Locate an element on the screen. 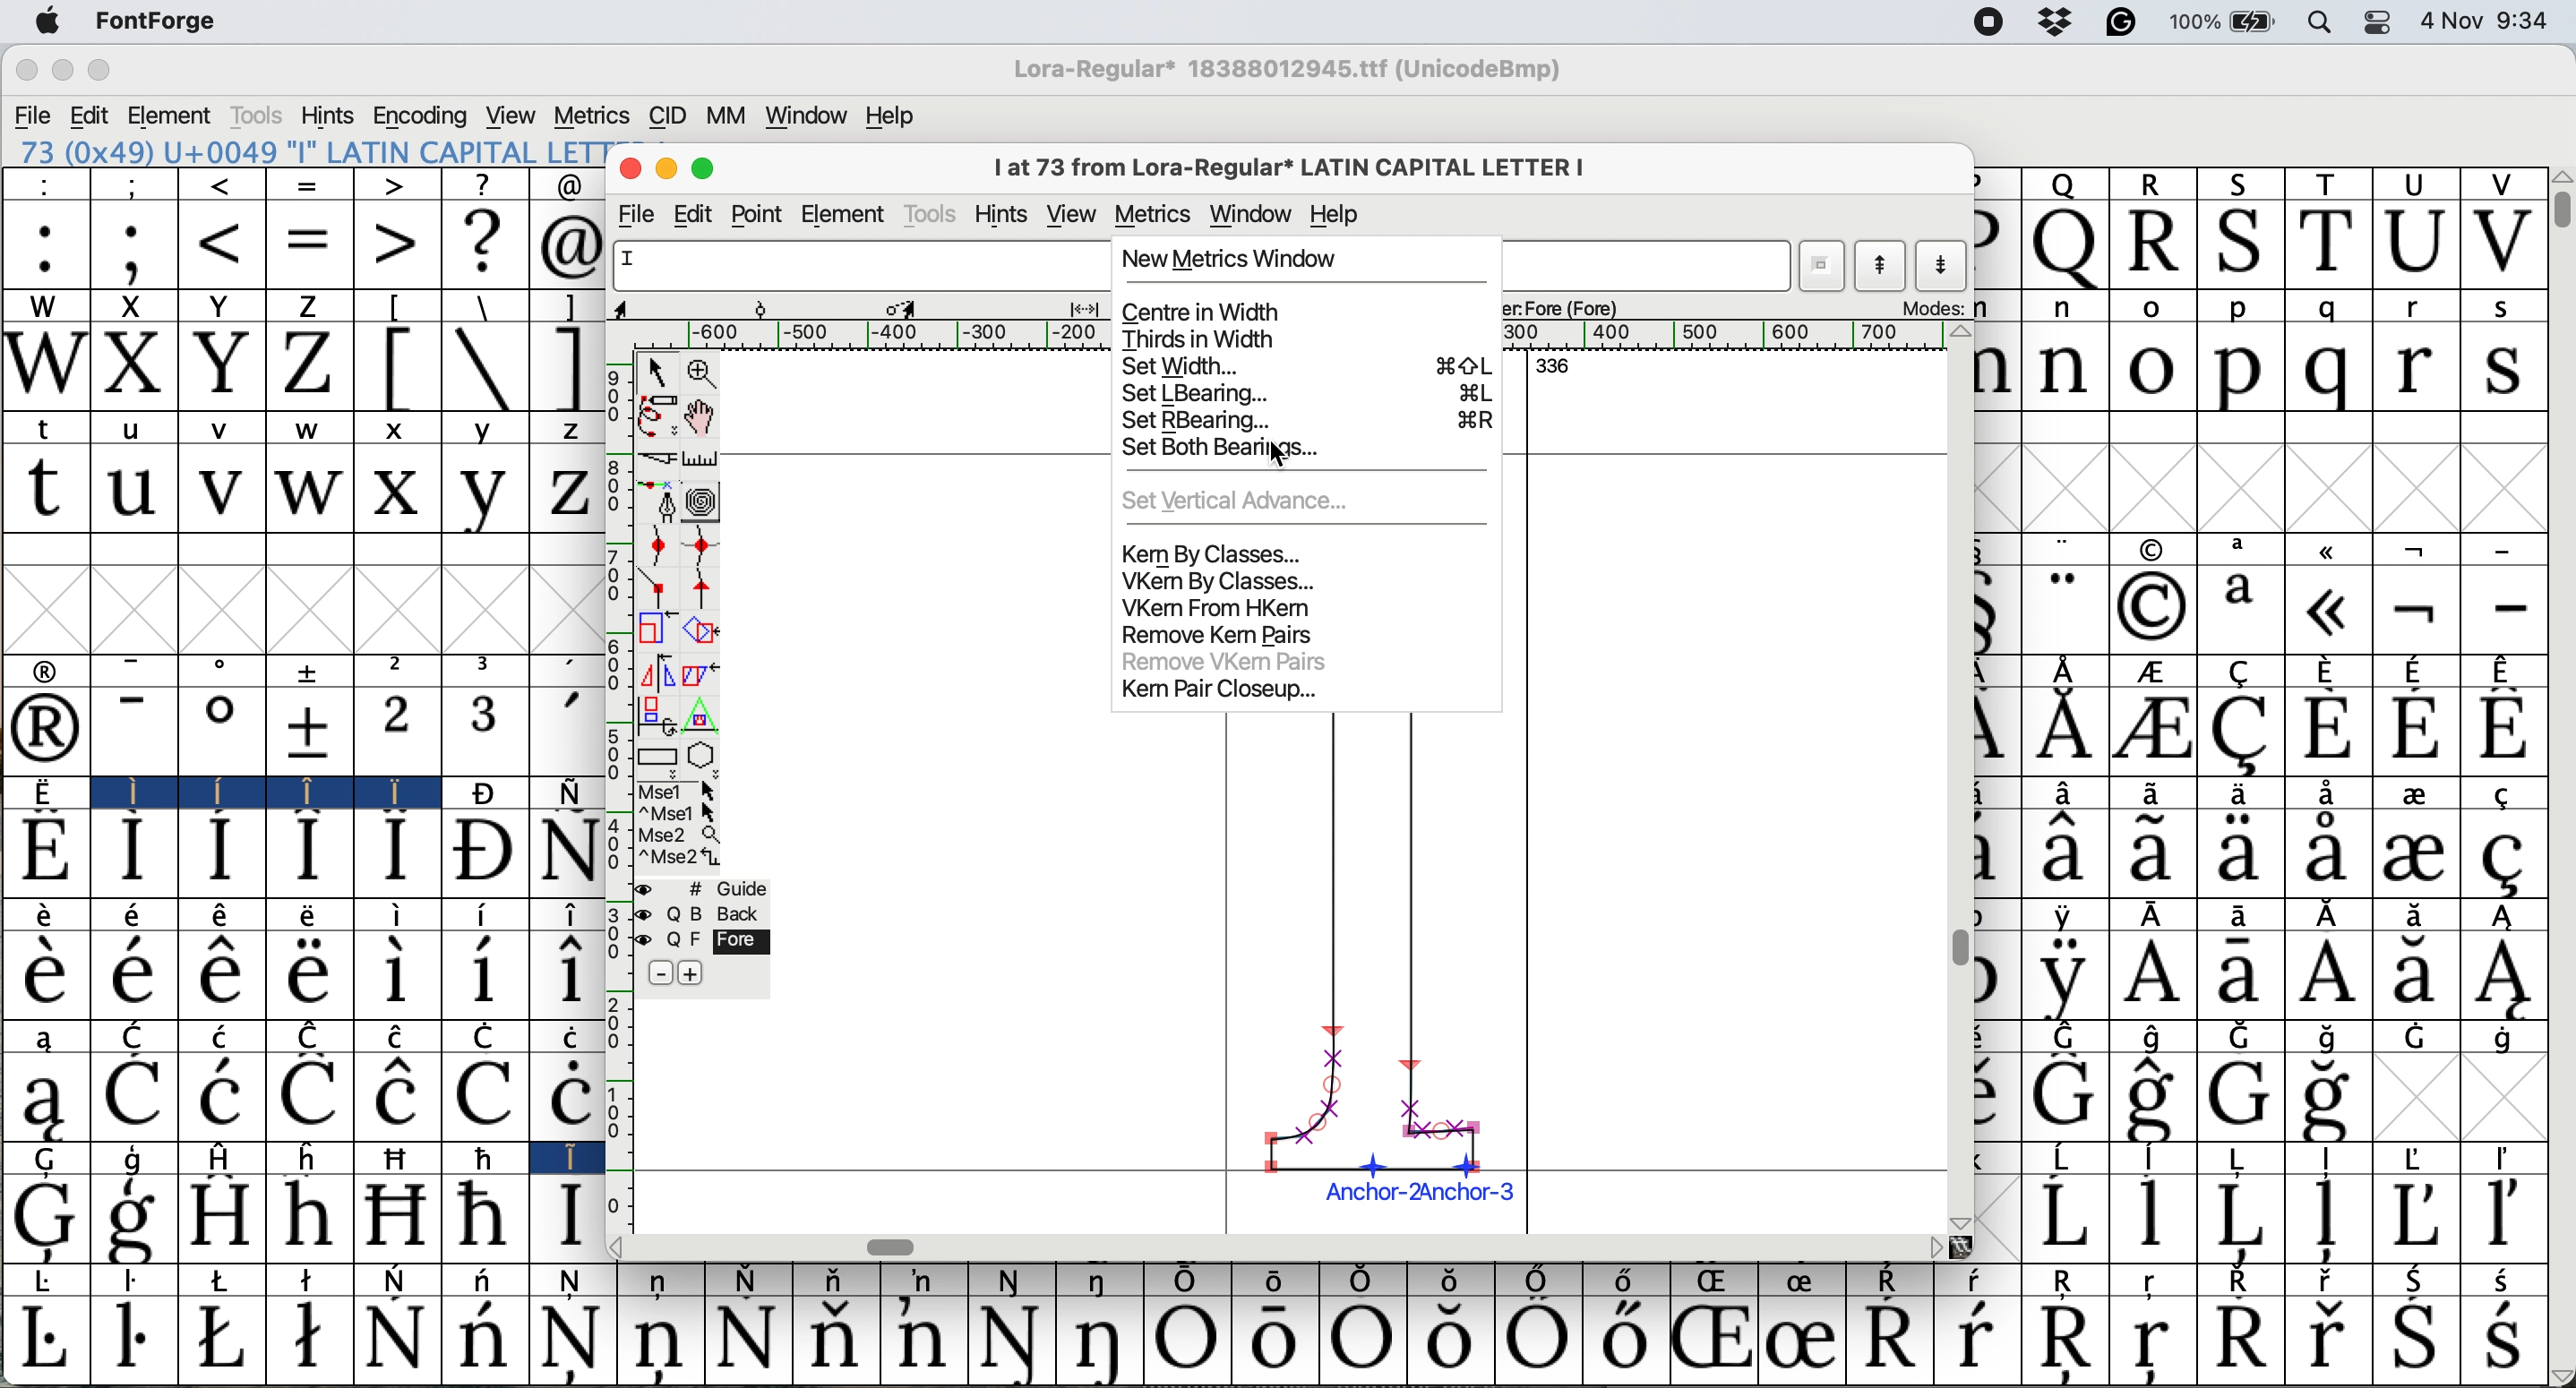 Image resolution: width=2576 pixels, height=1388 pixels. W is located at coordinates (44, 307).